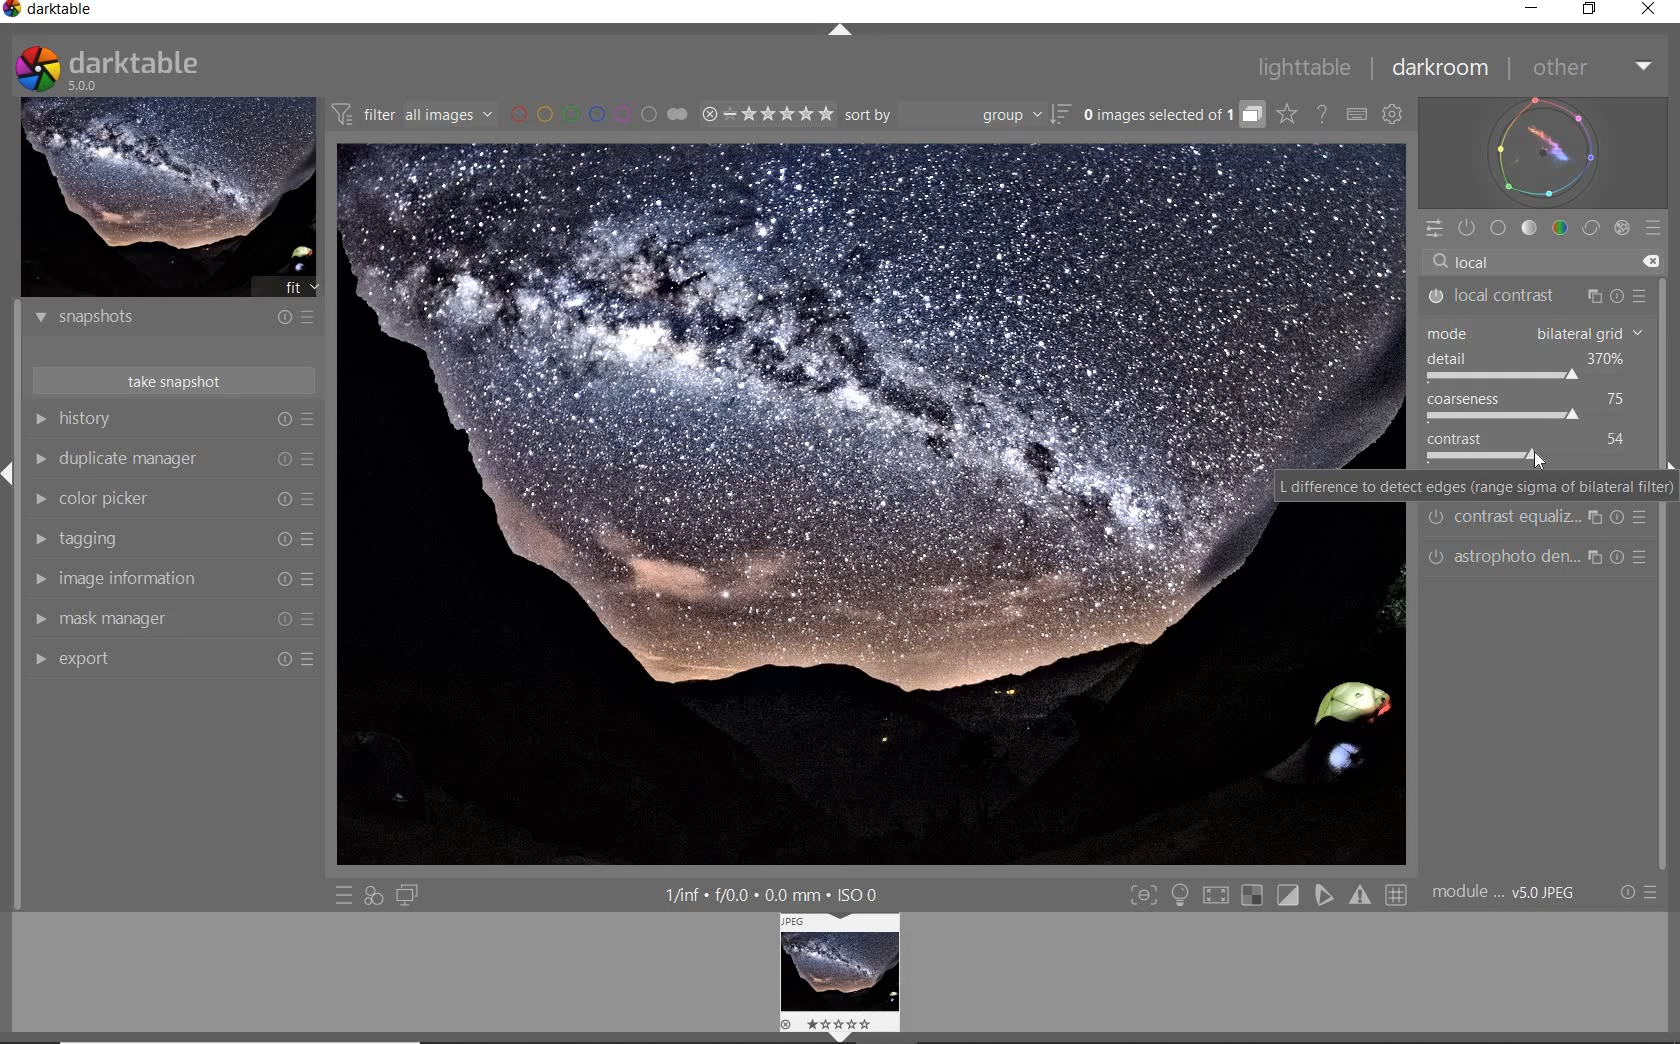 The image size is (1680, 1044). Describe the element at coordinates (283, 420) in the screenshot. I see `reset` at that location.